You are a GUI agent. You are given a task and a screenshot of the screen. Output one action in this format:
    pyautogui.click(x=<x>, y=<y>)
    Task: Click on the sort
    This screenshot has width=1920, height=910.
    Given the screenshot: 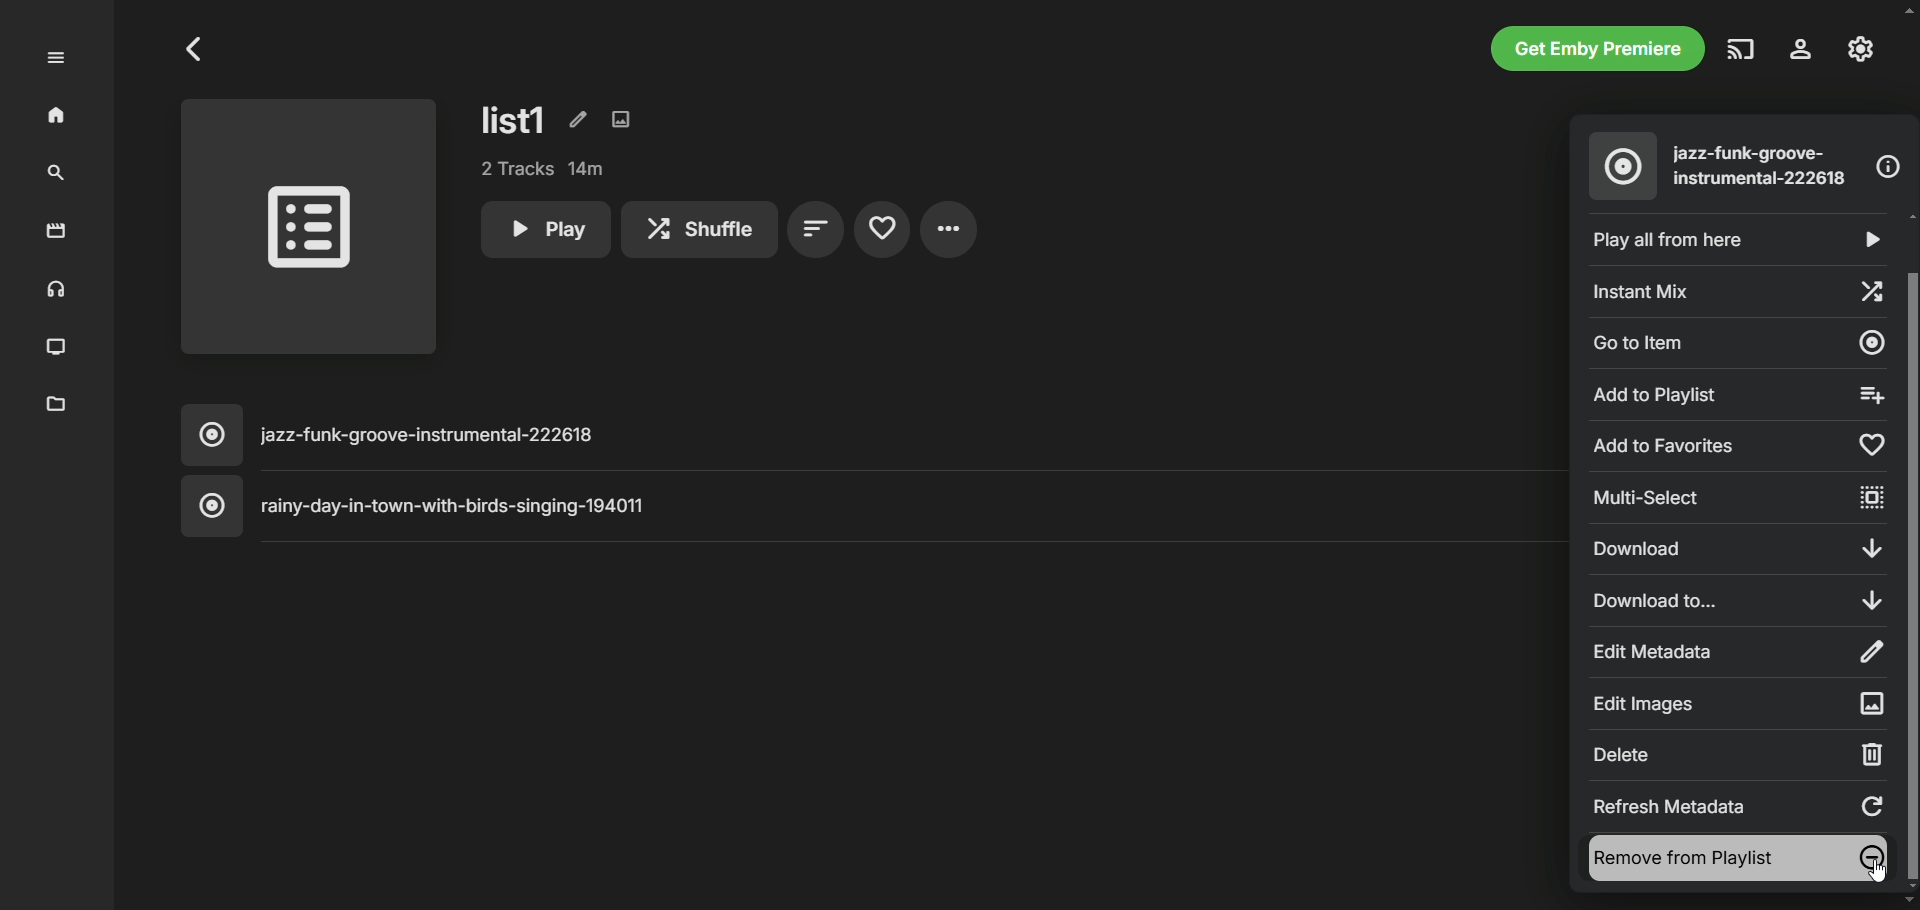 What is the action you would take?
    pyautogui.click(x=816, y=230)
    